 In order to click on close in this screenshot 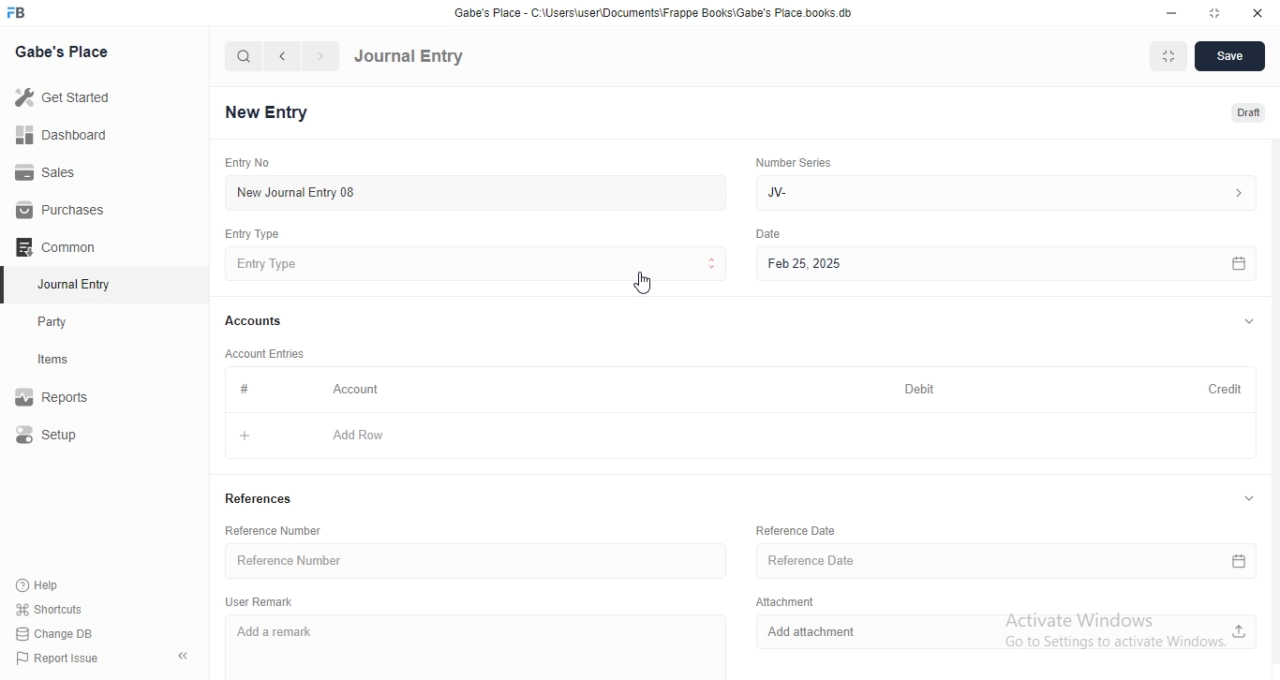, I will do `click(1256, 11)`.